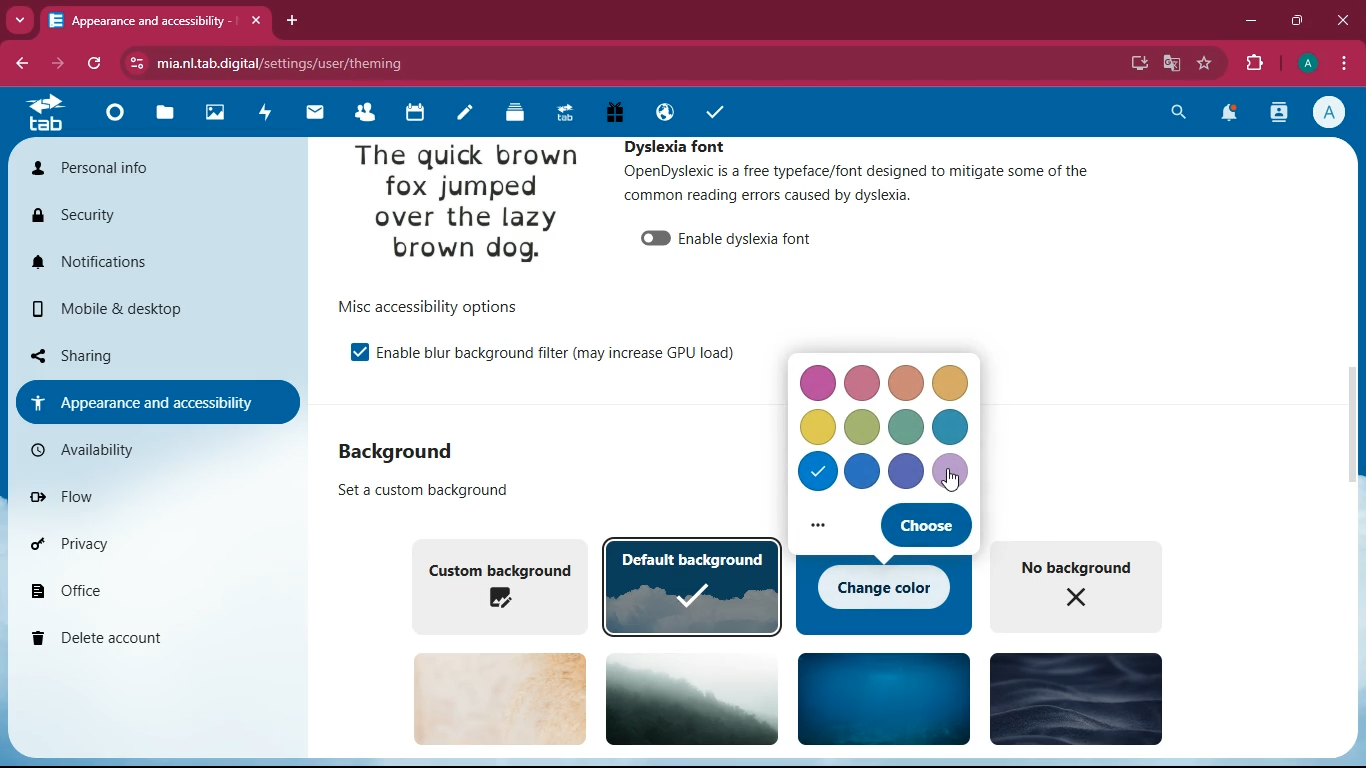 The image size is (1366, 768). I want to click on privacy, so click(137, 543).